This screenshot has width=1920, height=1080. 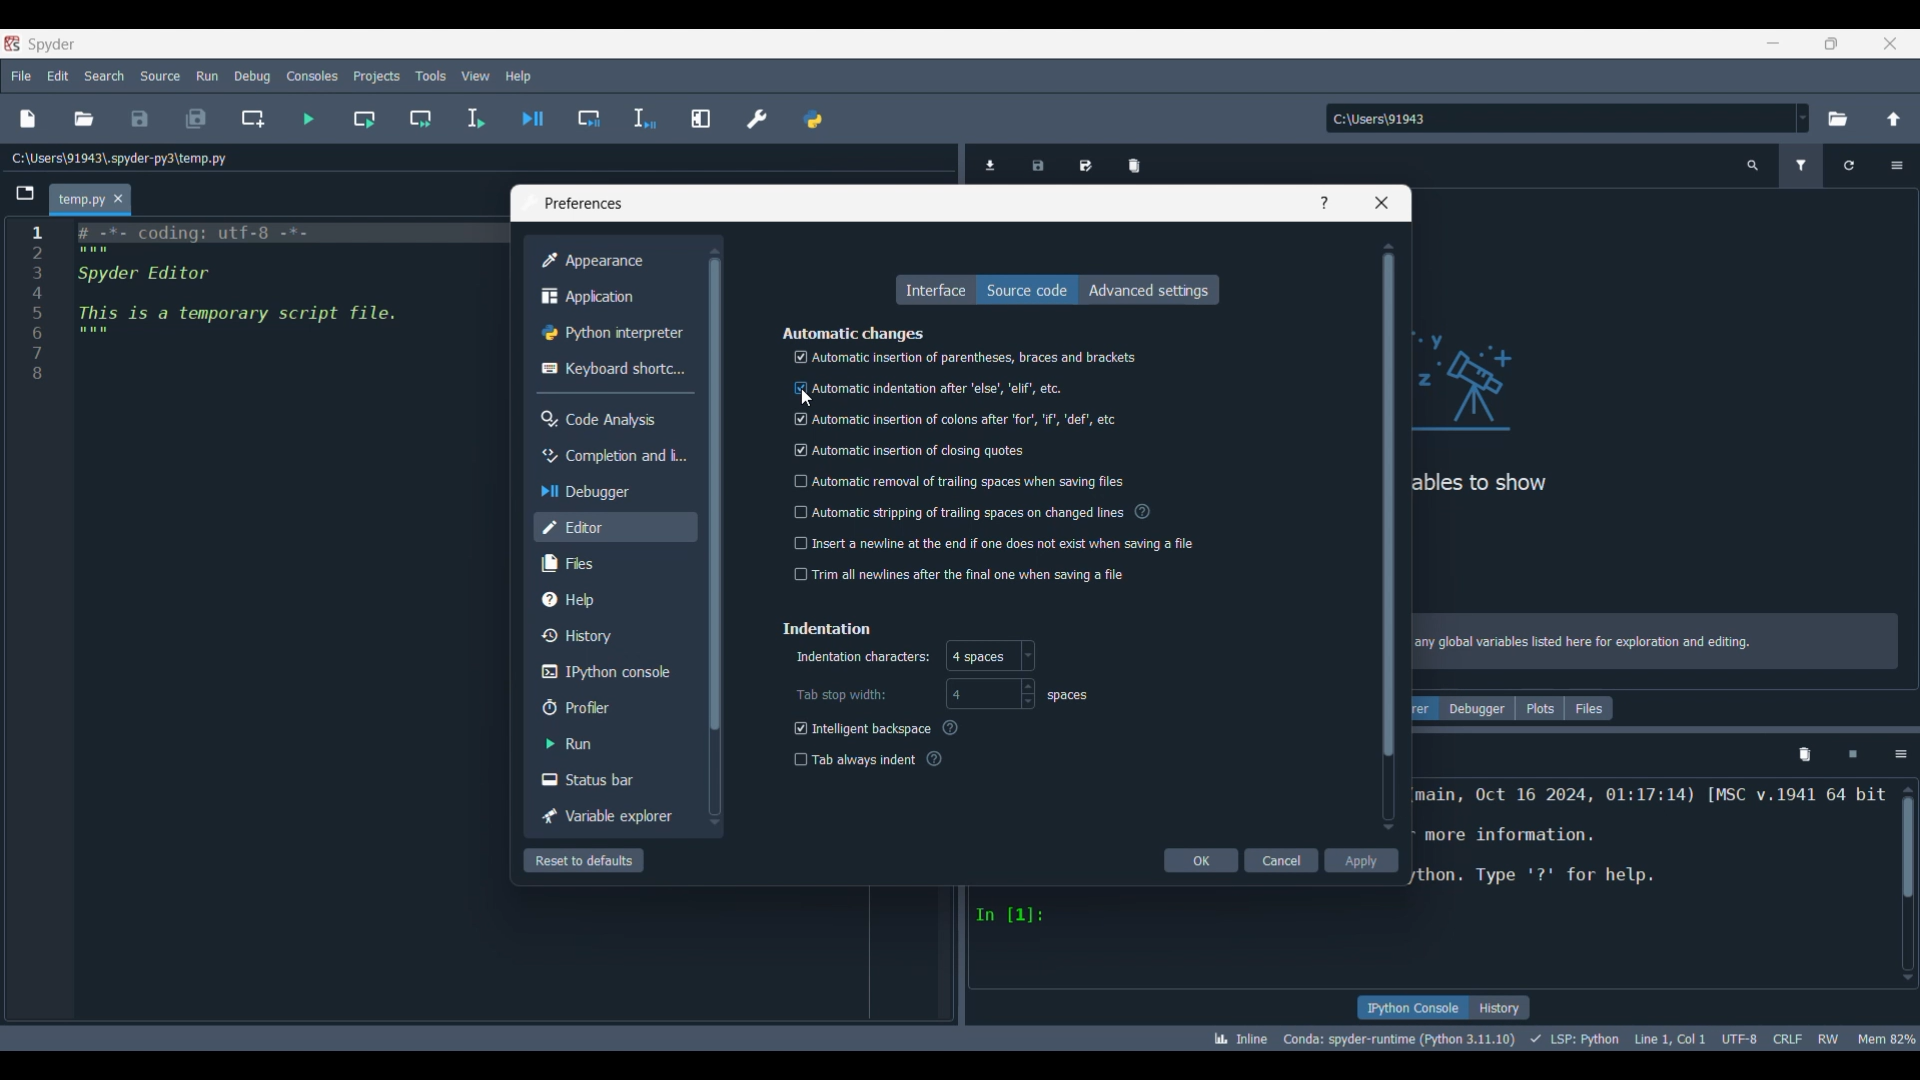 What do you see at coordinates (1142, 511) in the screenshot?
I see `Description of toggle setting` at bounding box center [1142, 511].